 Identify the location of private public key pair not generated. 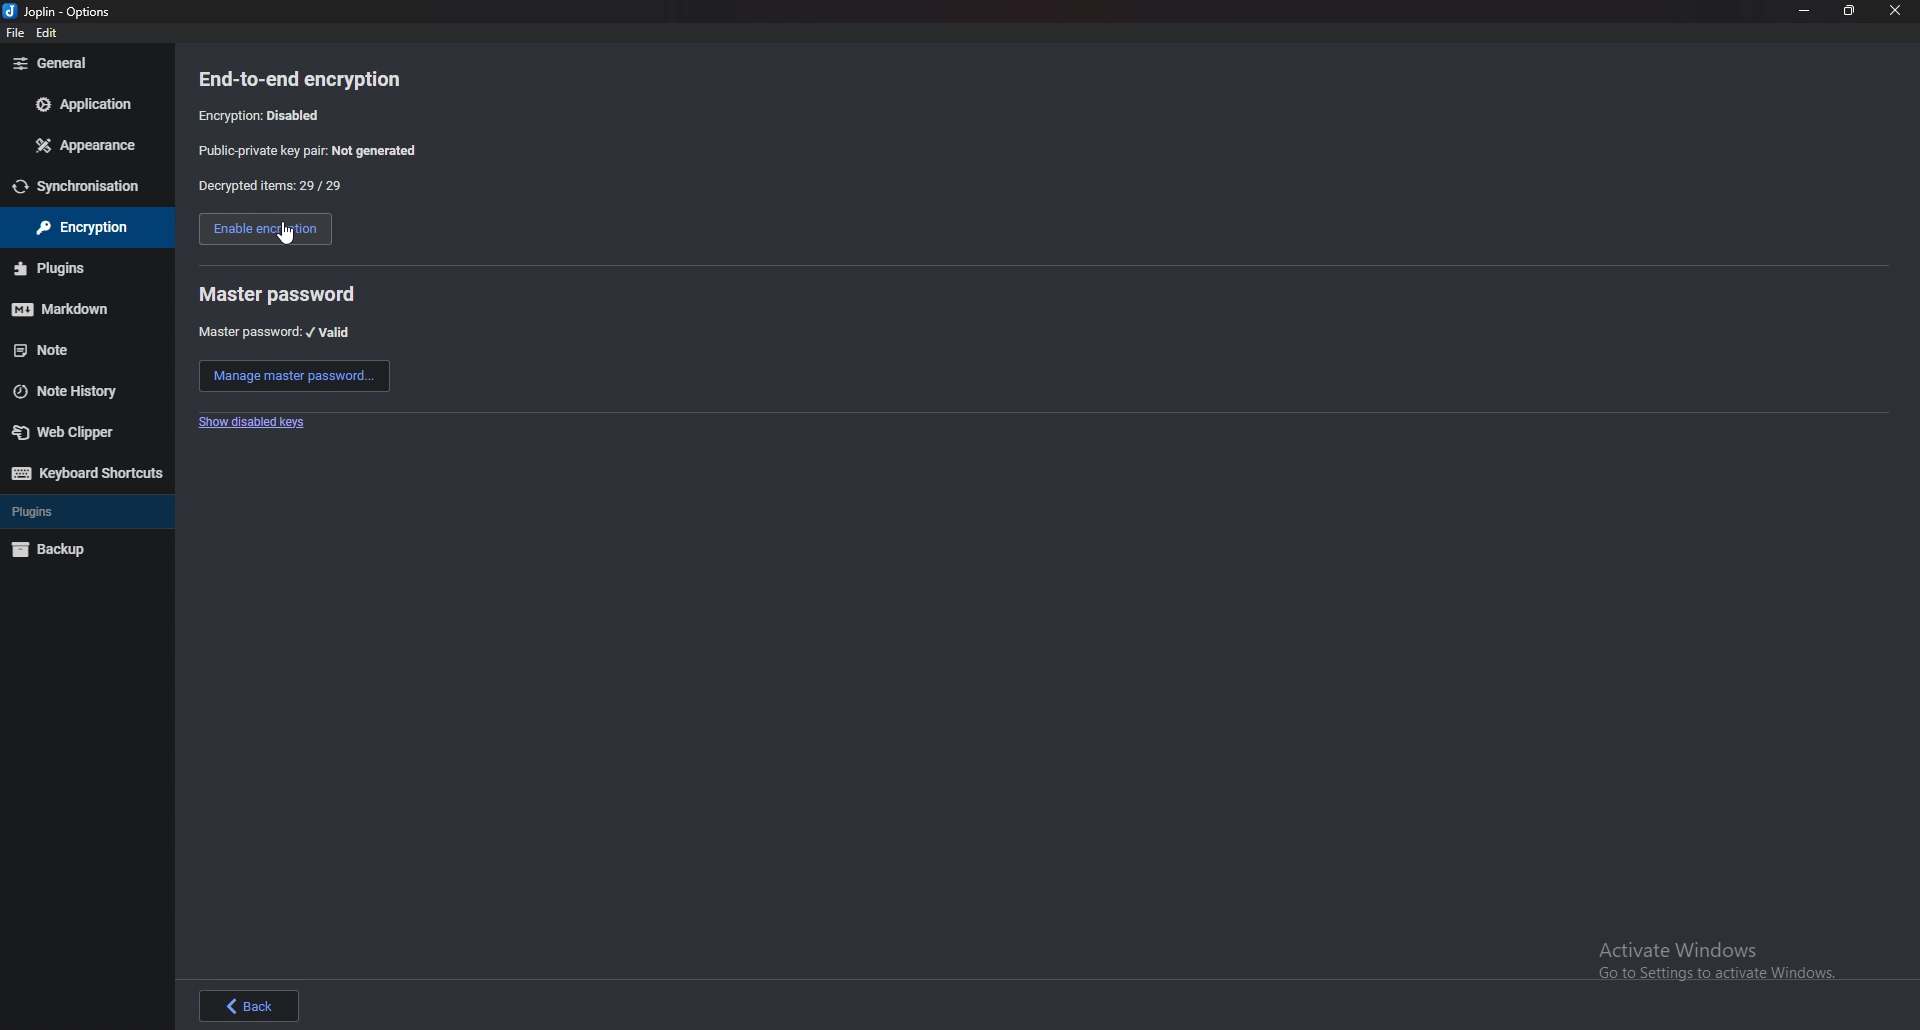
(311, 152).